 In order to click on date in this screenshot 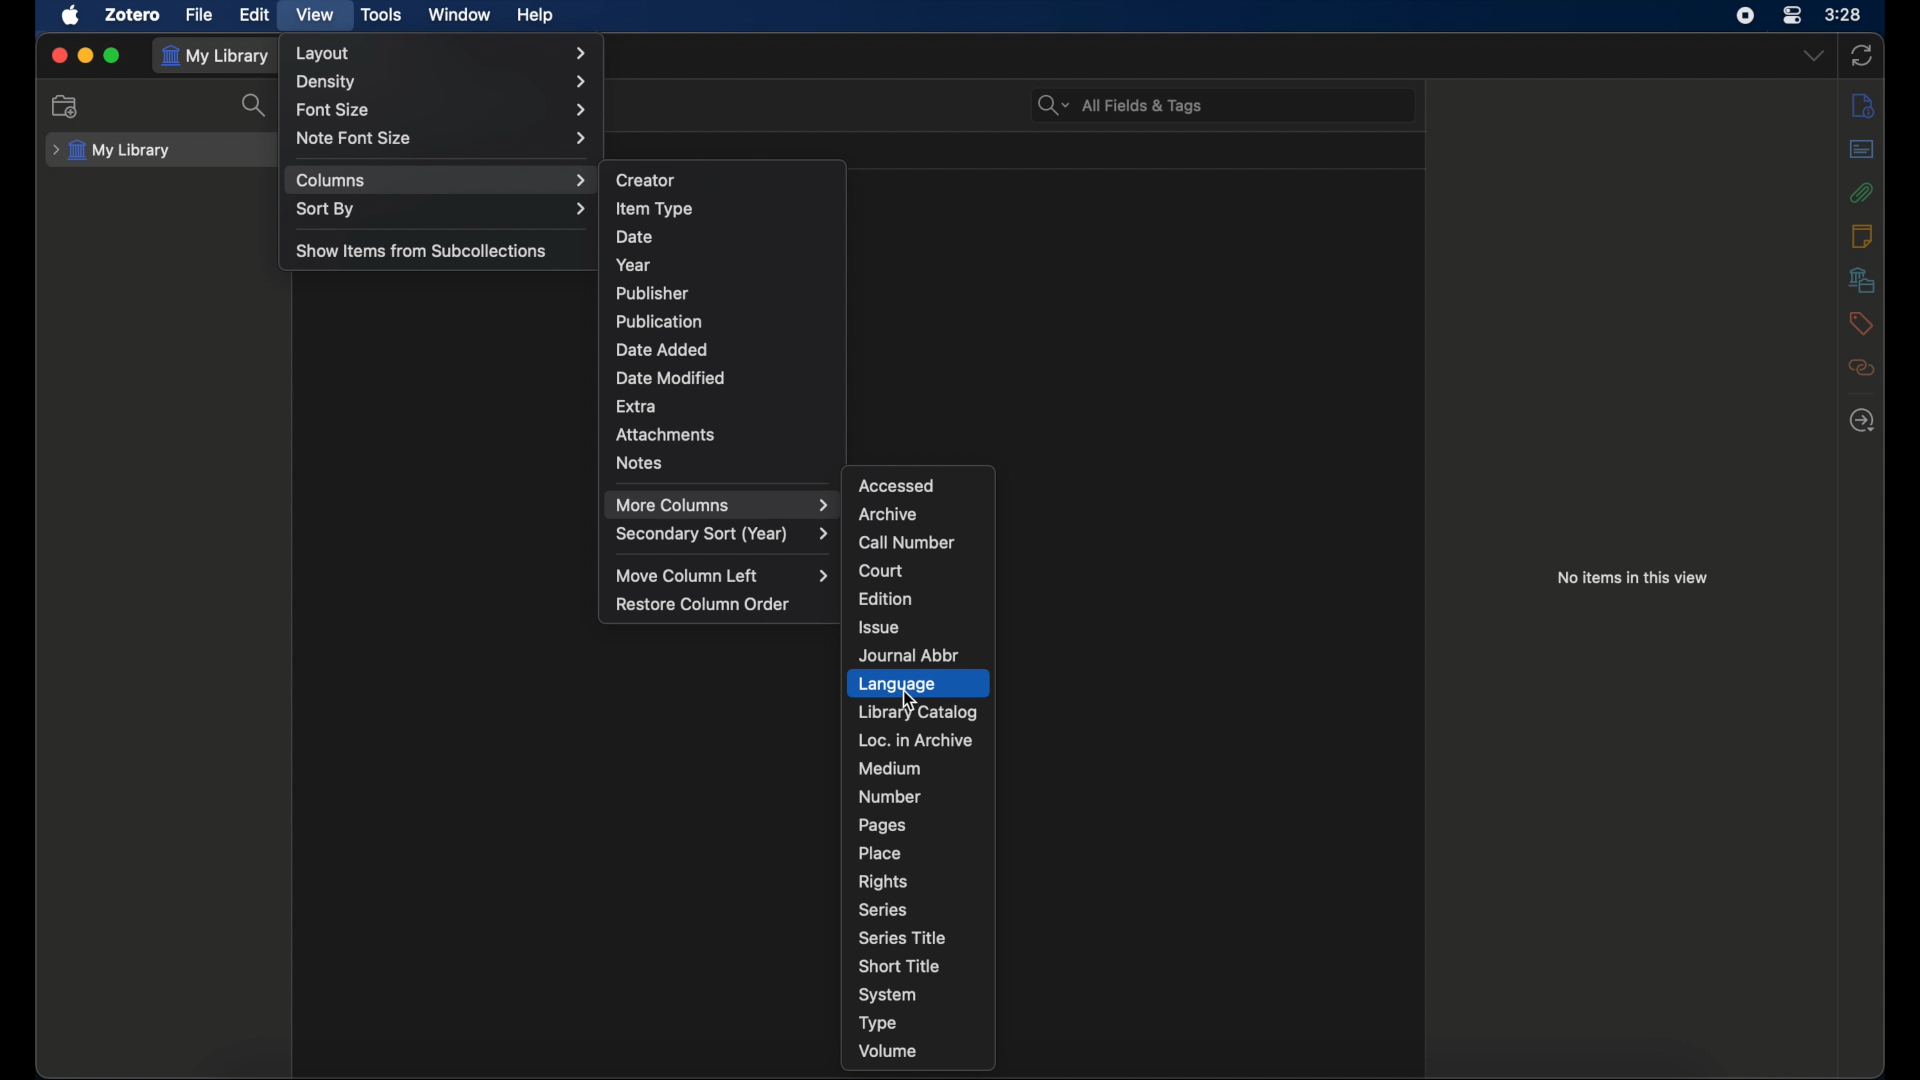, I will do `click(635, 237)`.